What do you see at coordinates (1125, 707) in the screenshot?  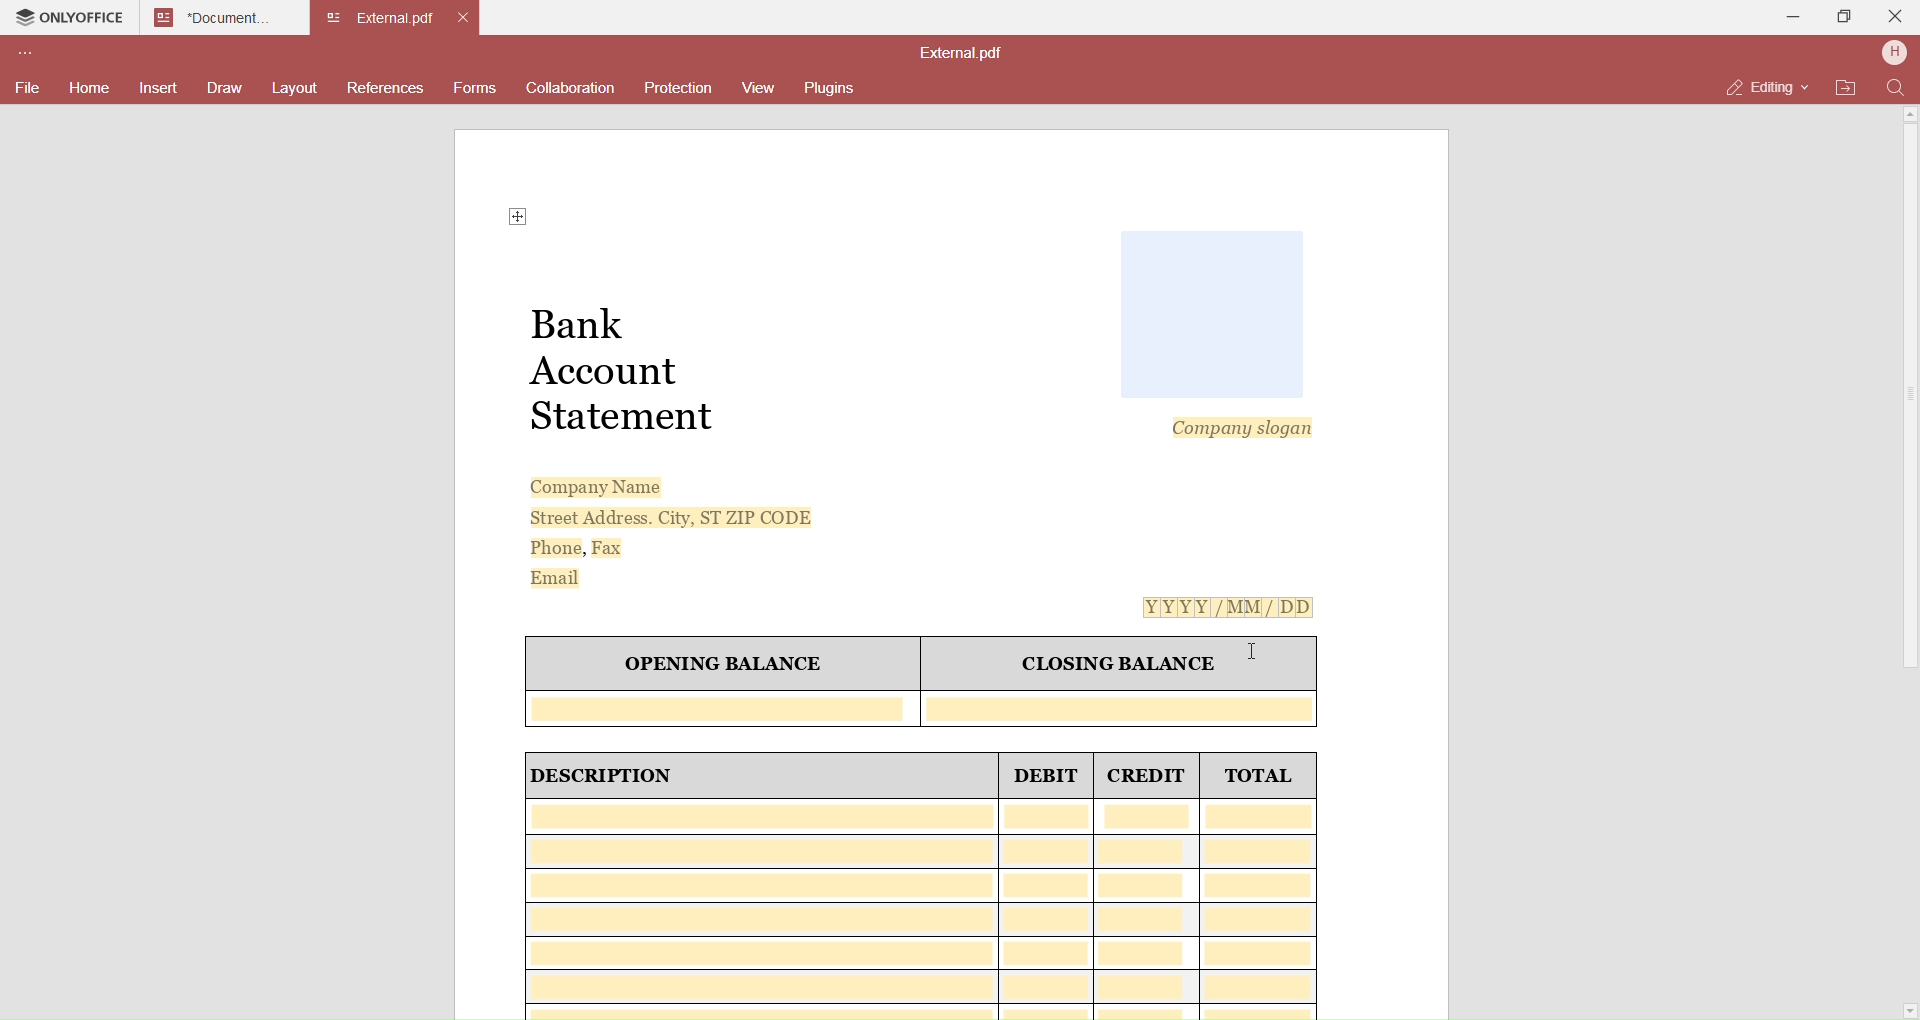 I see `closing balance cell` at bounding box center [1125, 707].